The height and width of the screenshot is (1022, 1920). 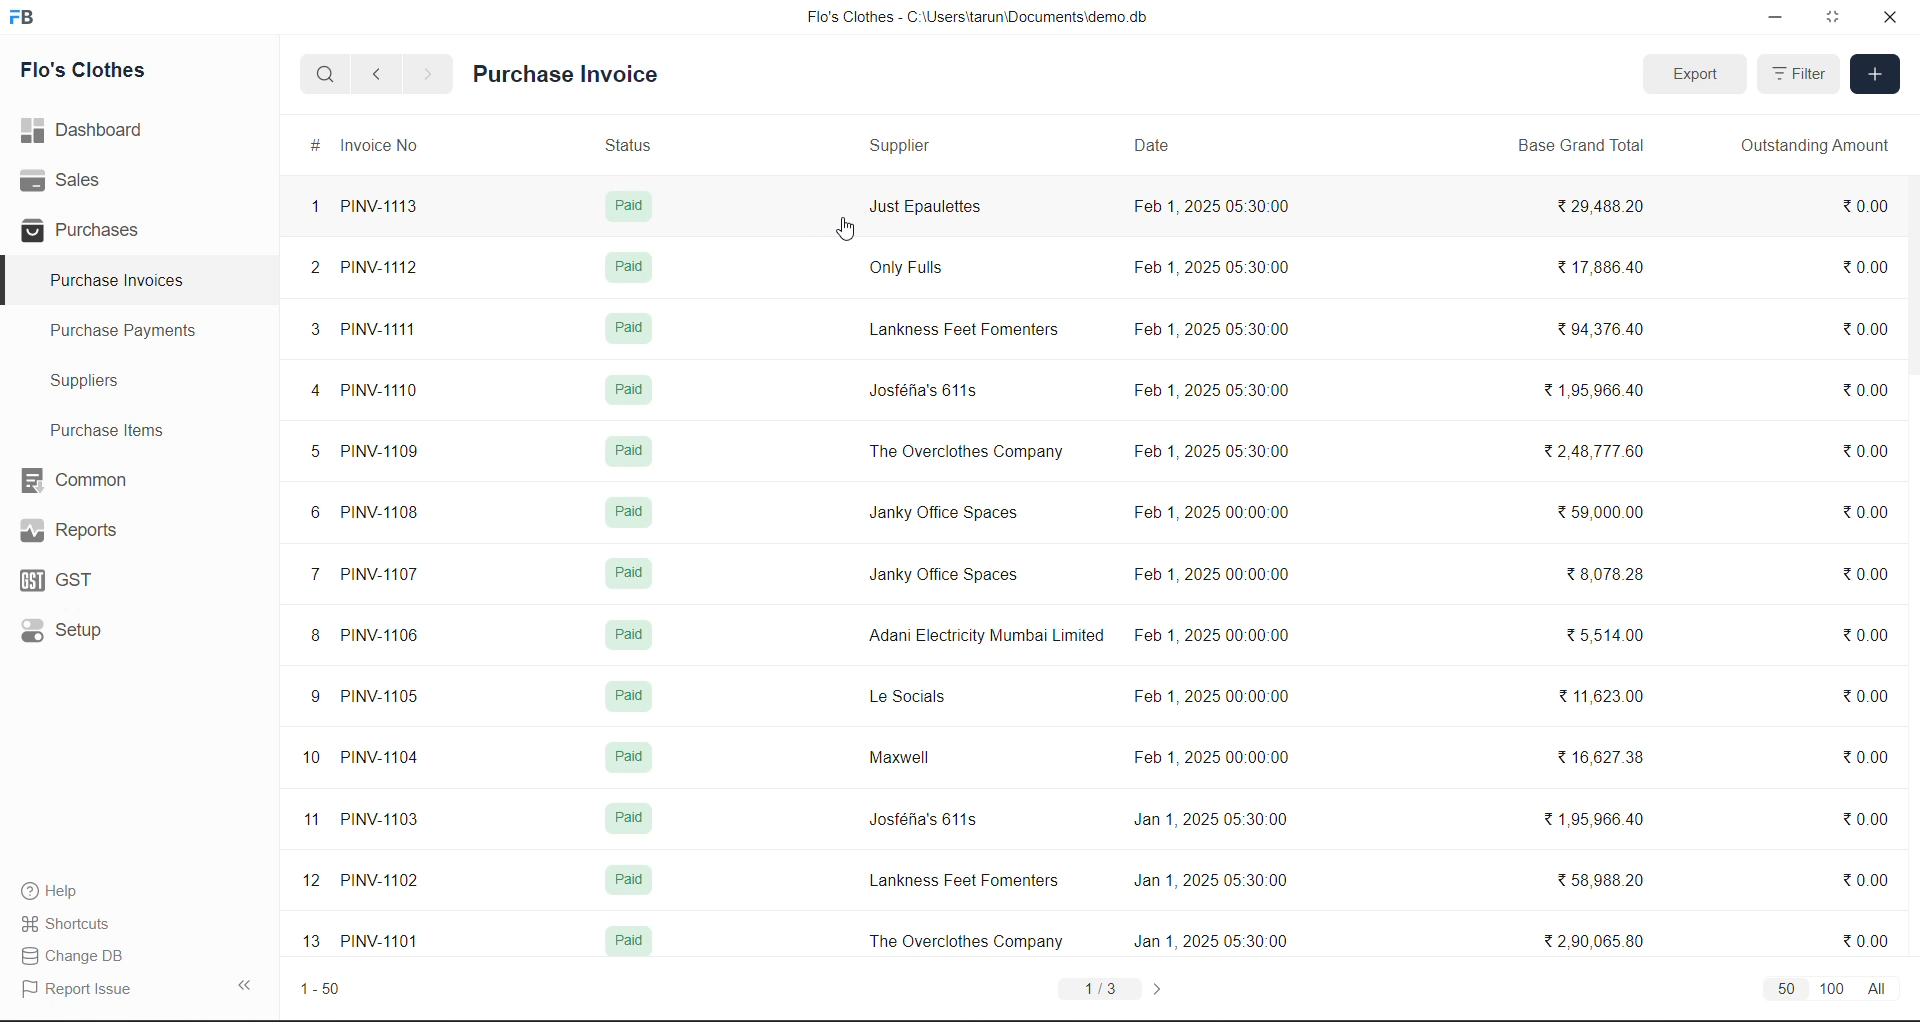 I want to click on ₹16,627.38, so click(x=1606, y=761).